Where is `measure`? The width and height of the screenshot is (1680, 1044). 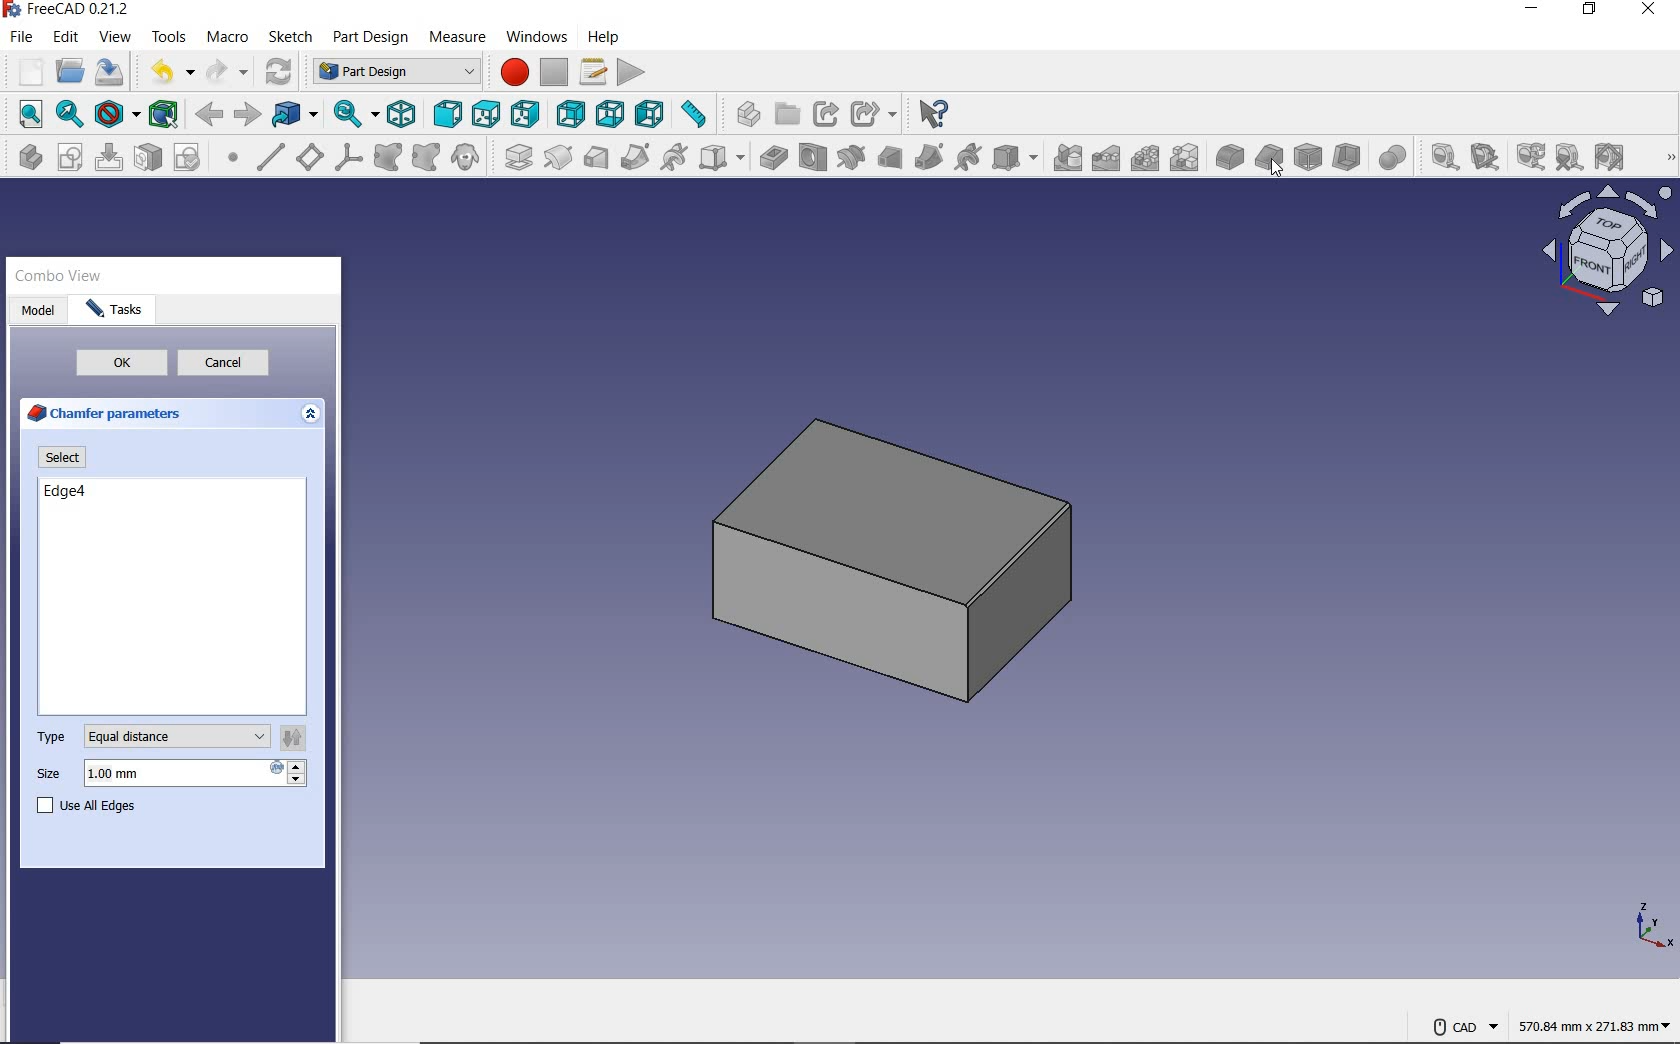
measure is located at coordinates (455, 37).